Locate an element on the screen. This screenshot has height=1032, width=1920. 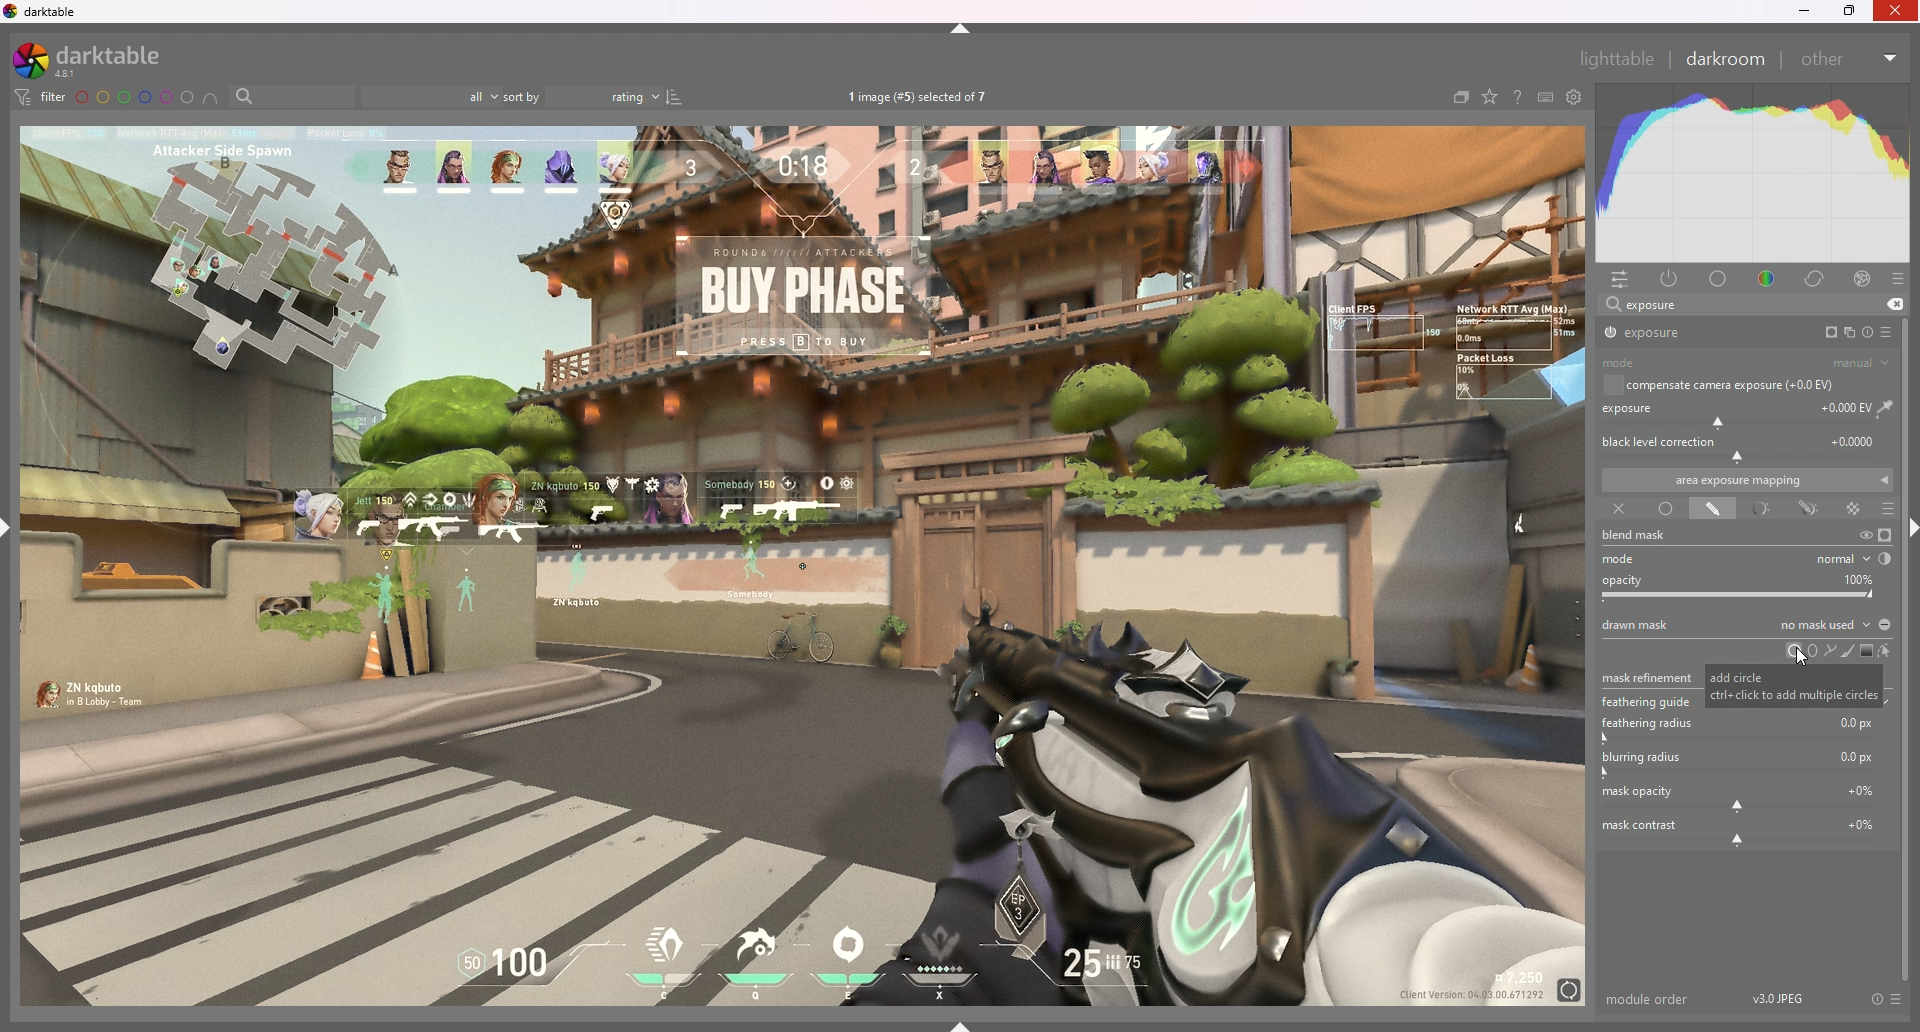
blurring radius is located at coordinates (1744, 764).